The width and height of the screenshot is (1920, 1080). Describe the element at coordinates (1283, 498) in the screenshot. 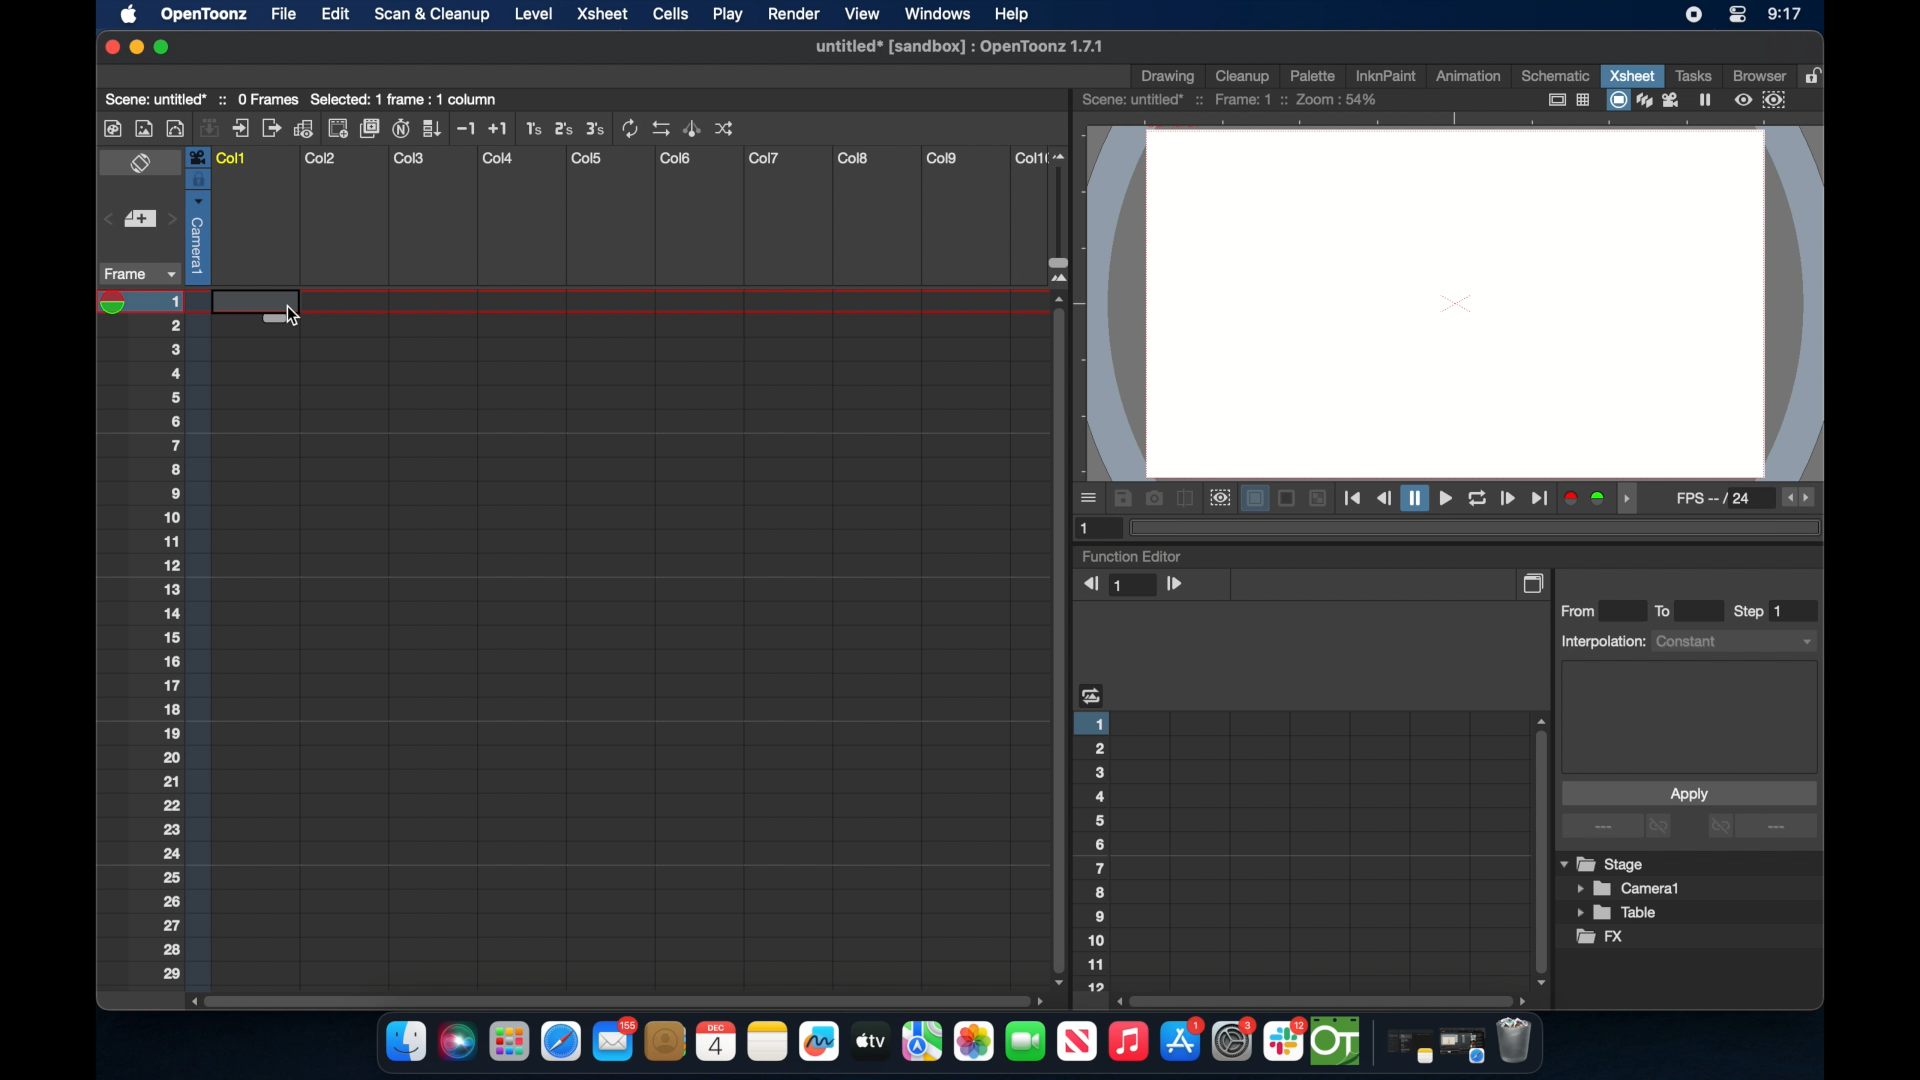

I see `backgrounds` at that location.